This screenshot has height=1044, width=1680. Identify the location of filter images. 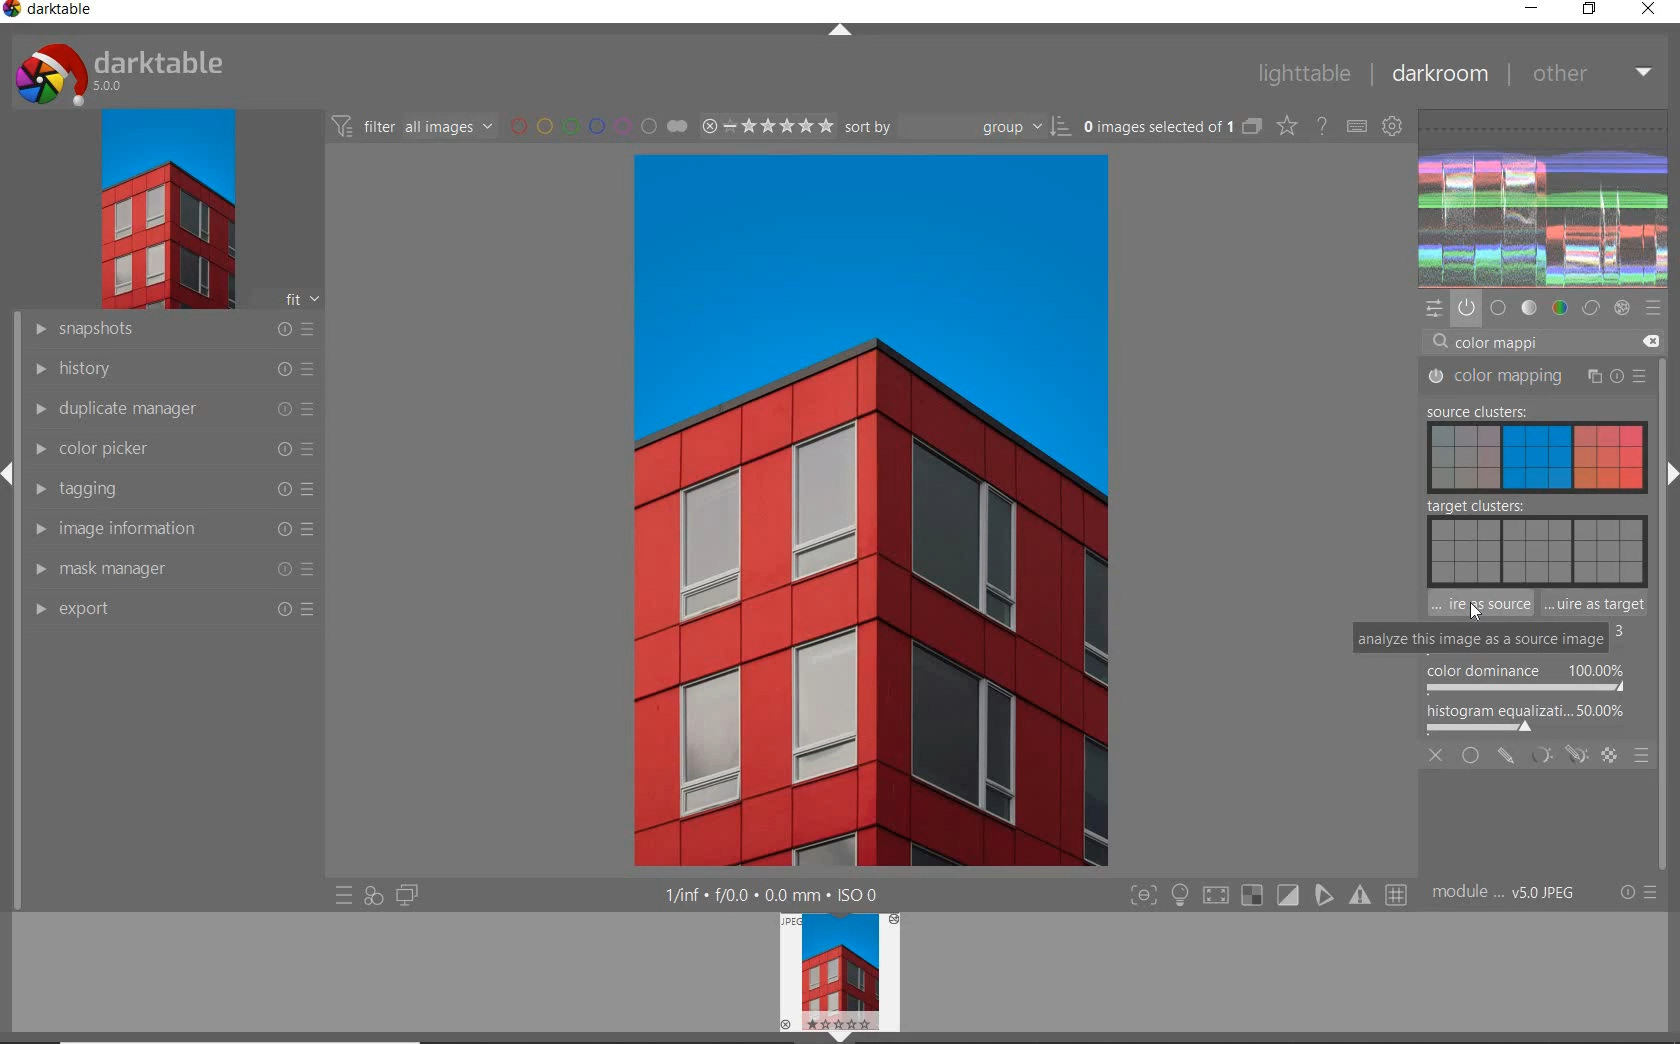
(411, 125).